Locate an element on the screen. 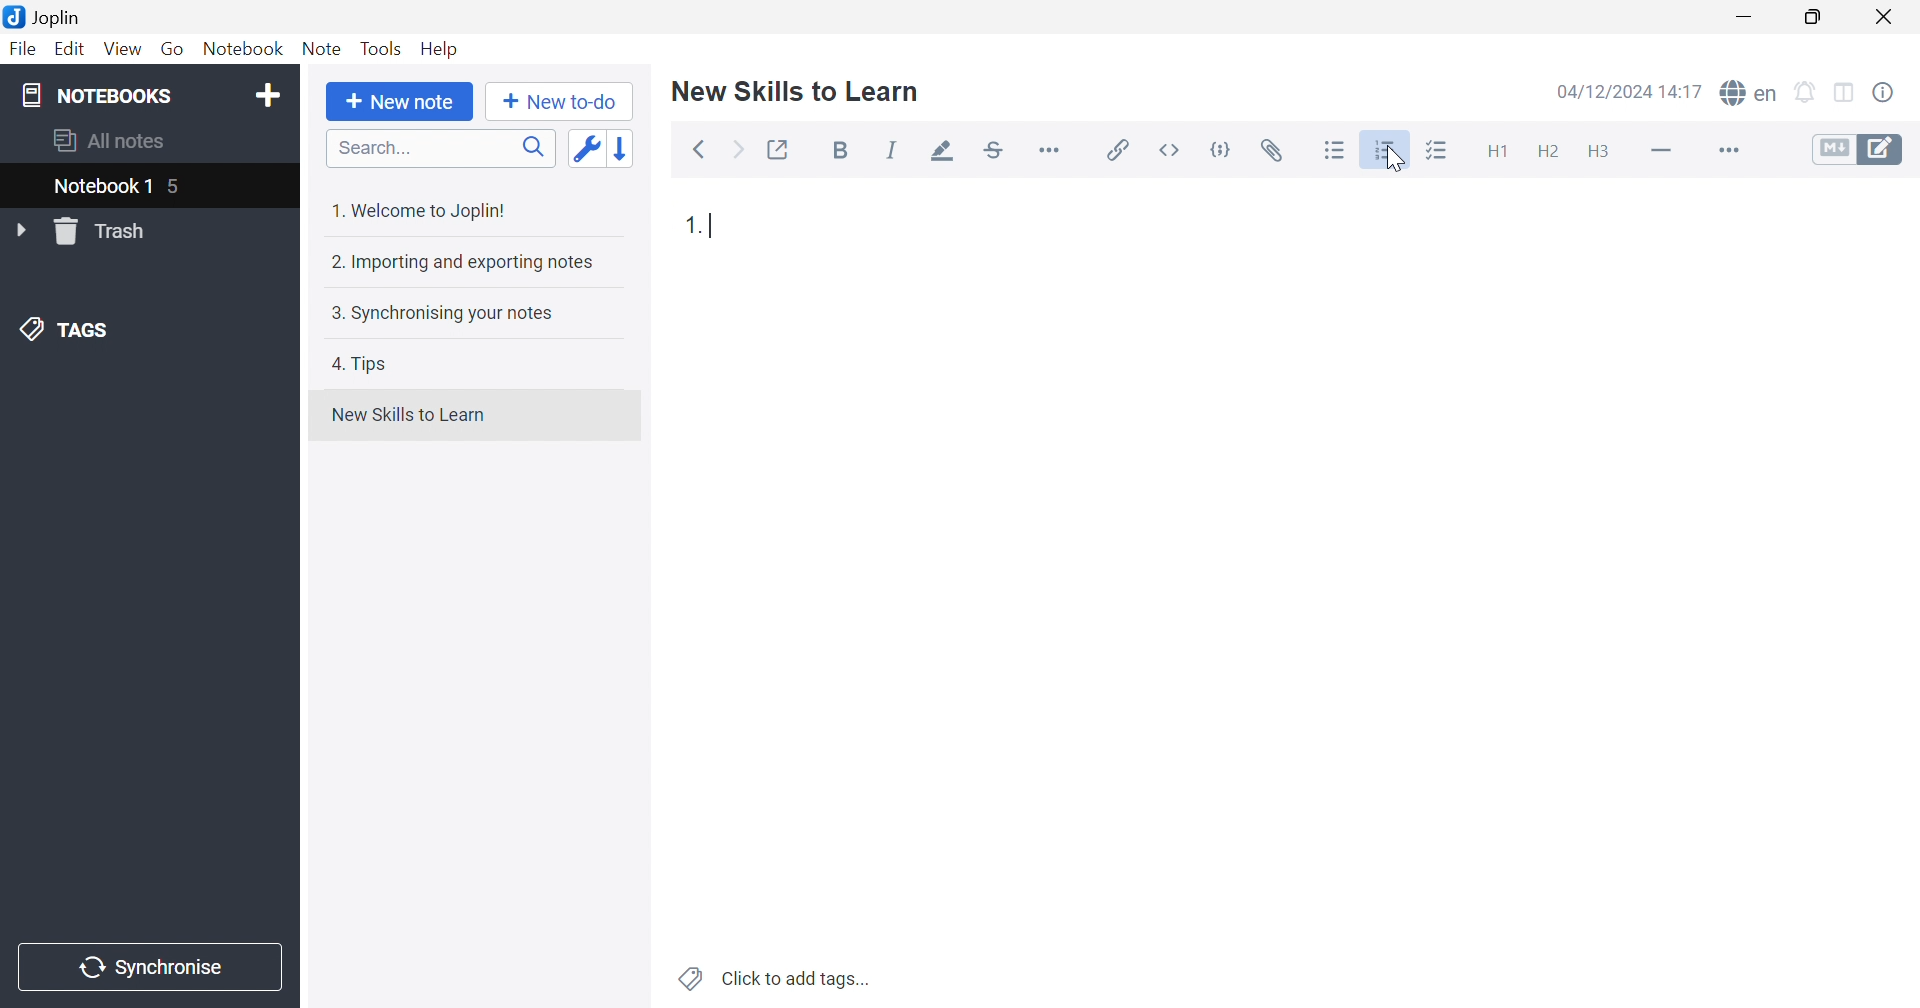 This screenshot has width=1920, height=1008. Go is located at coordinates (172, 50).